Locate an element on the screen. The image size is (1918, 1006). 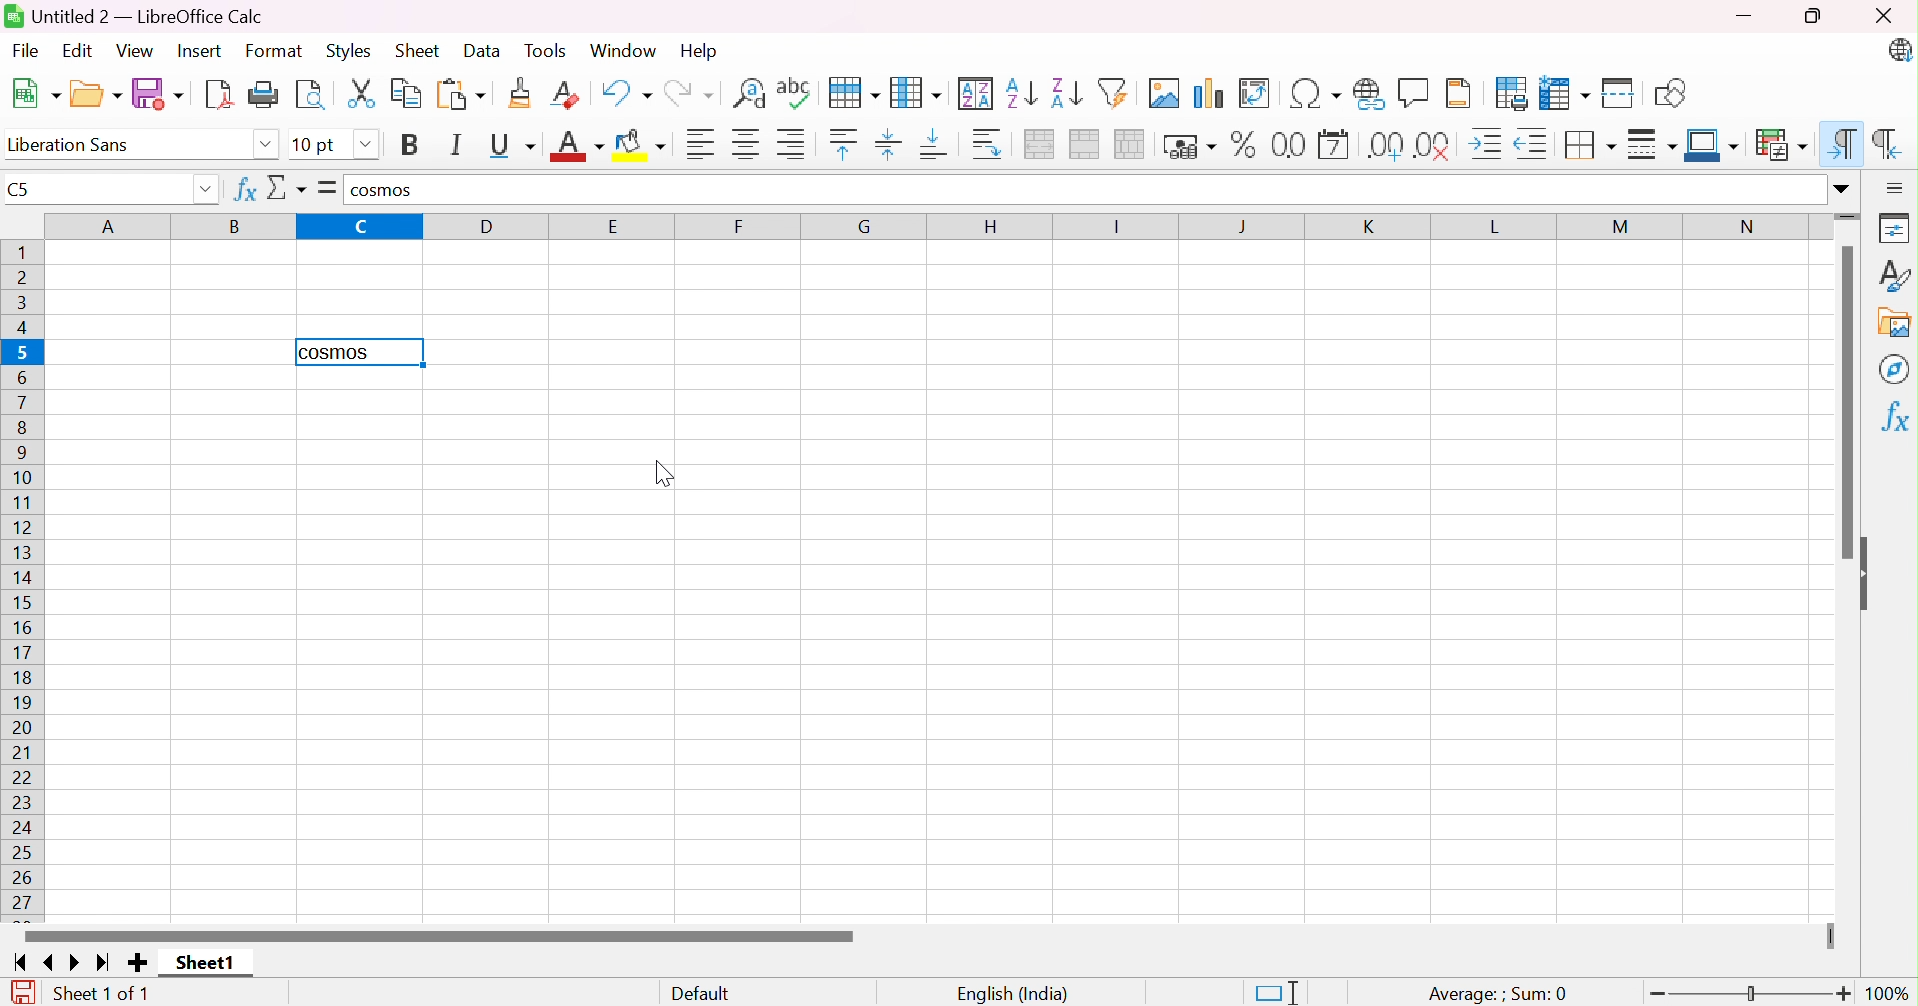
Check Spelling is located at coordinates (800, 88).